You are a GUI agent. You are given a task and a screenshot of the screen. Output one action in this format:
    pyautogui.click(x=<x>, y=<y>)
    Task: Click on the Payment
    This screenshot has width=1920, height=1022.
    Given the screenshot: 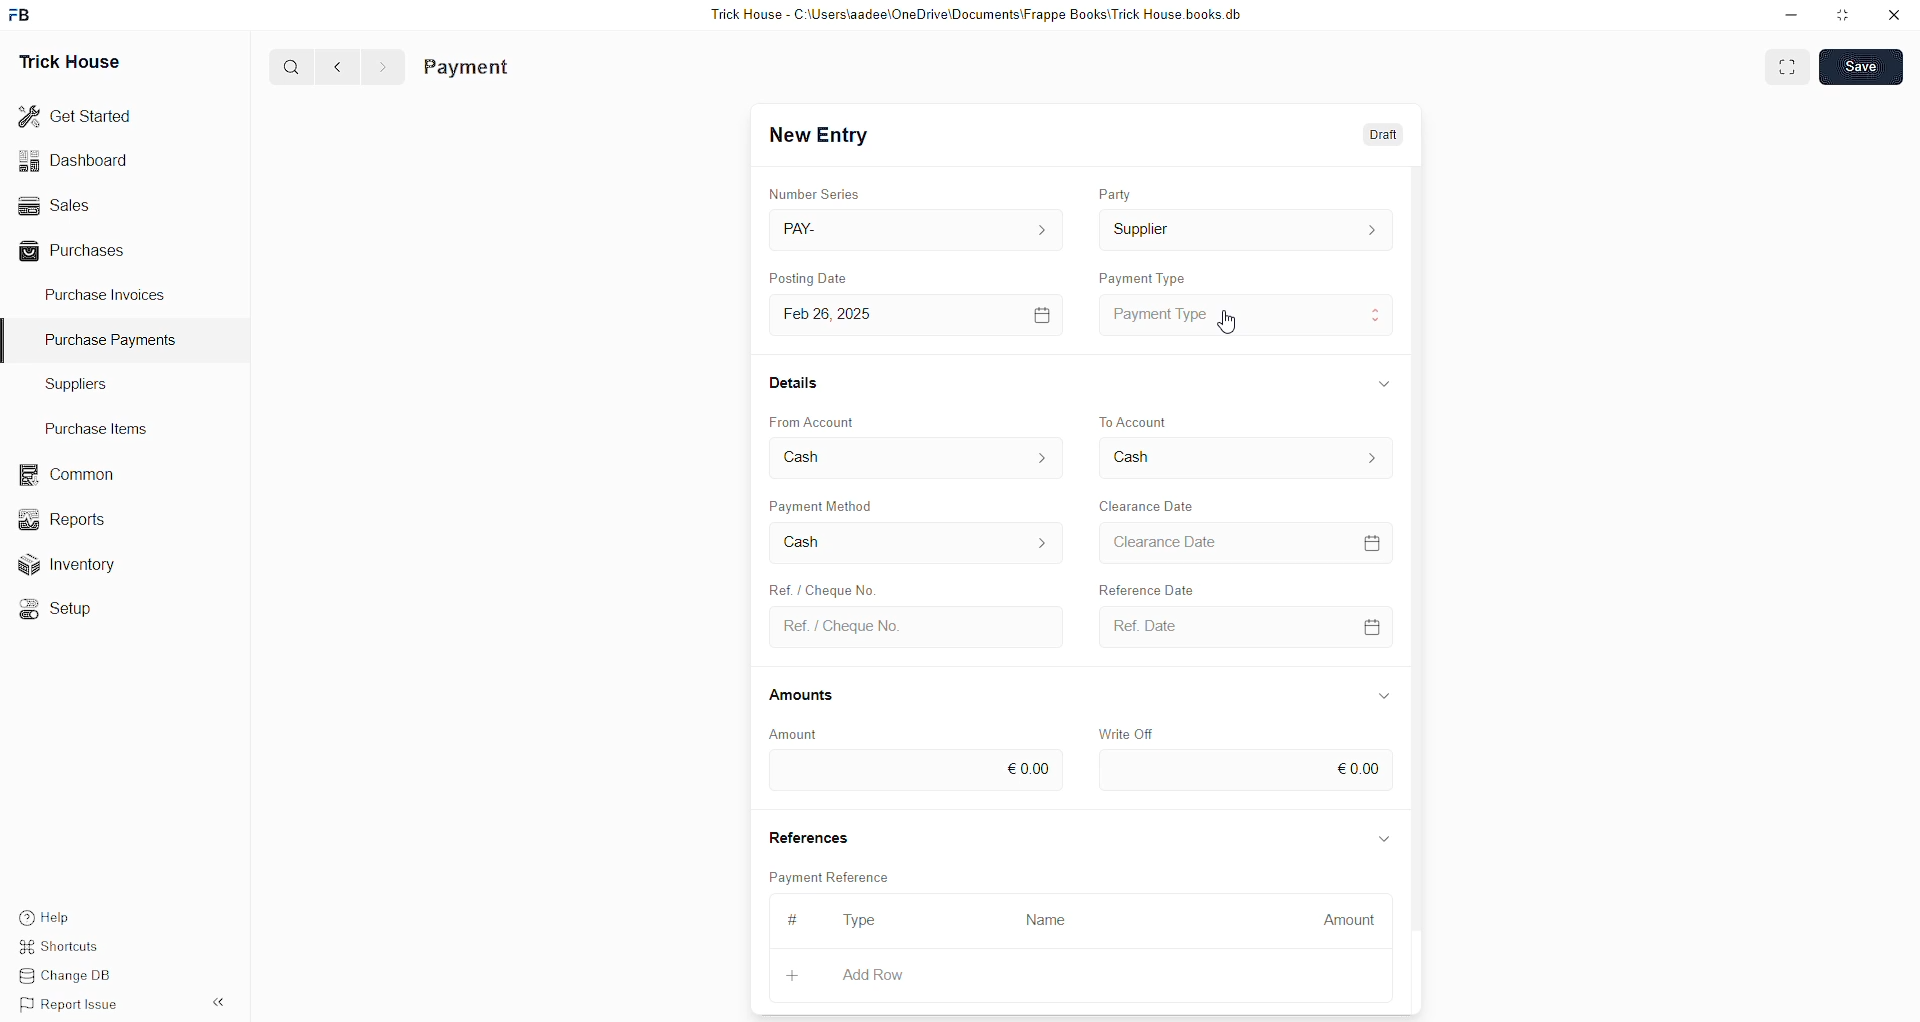 What is the action you would take?
    pyautogui.click(x=470, y=66)
    